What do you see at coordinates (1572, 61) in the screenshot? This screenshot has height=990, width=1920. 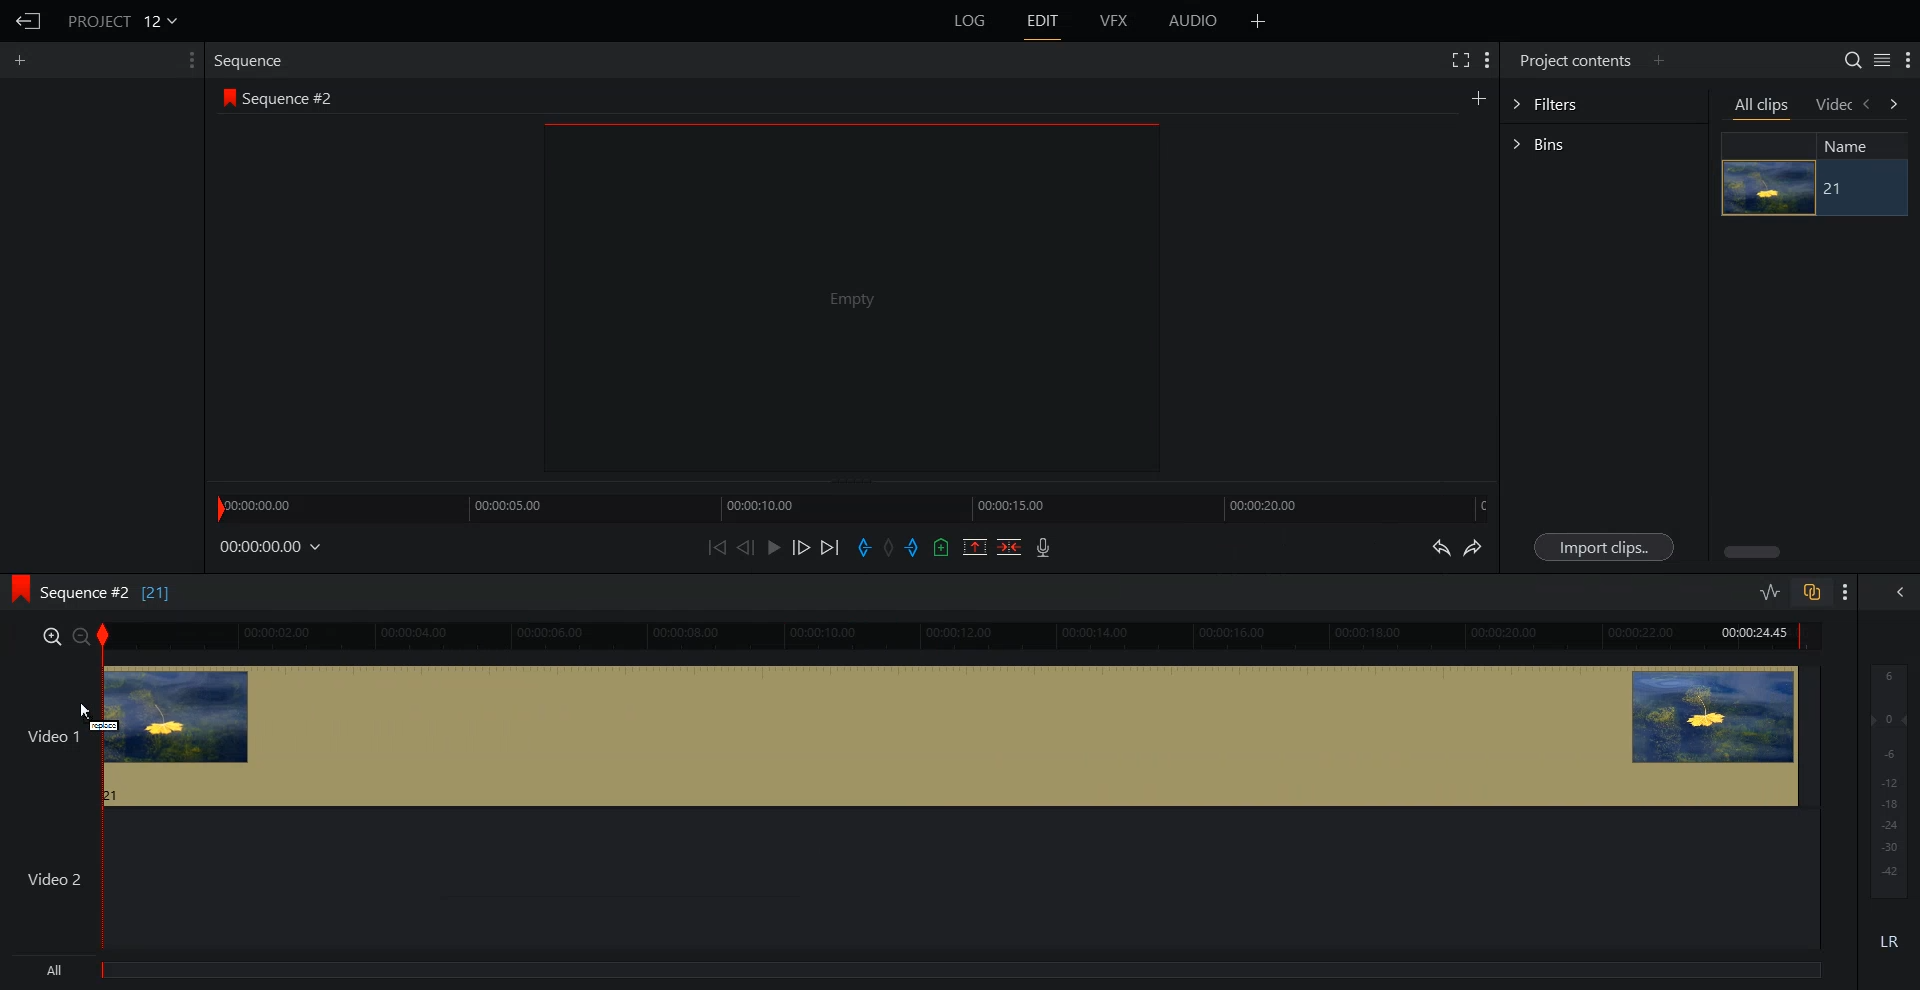 I see `Project contents` at bounding box center [1572, 61].